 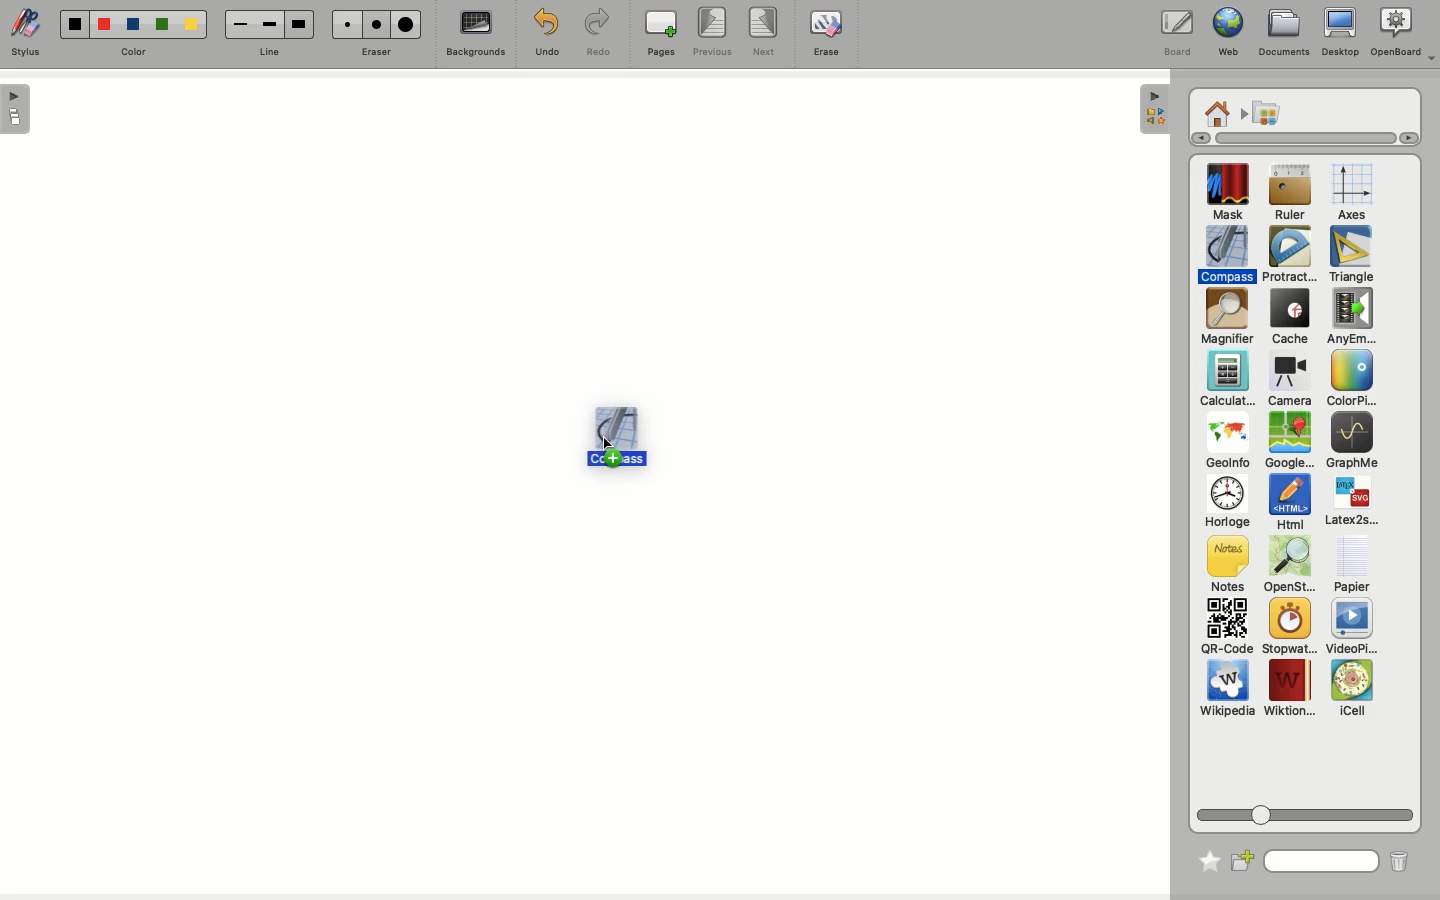 What do you see at coordinates (766, 33) in the screenshot?
I see `Next` at bounding box center [766, 33].